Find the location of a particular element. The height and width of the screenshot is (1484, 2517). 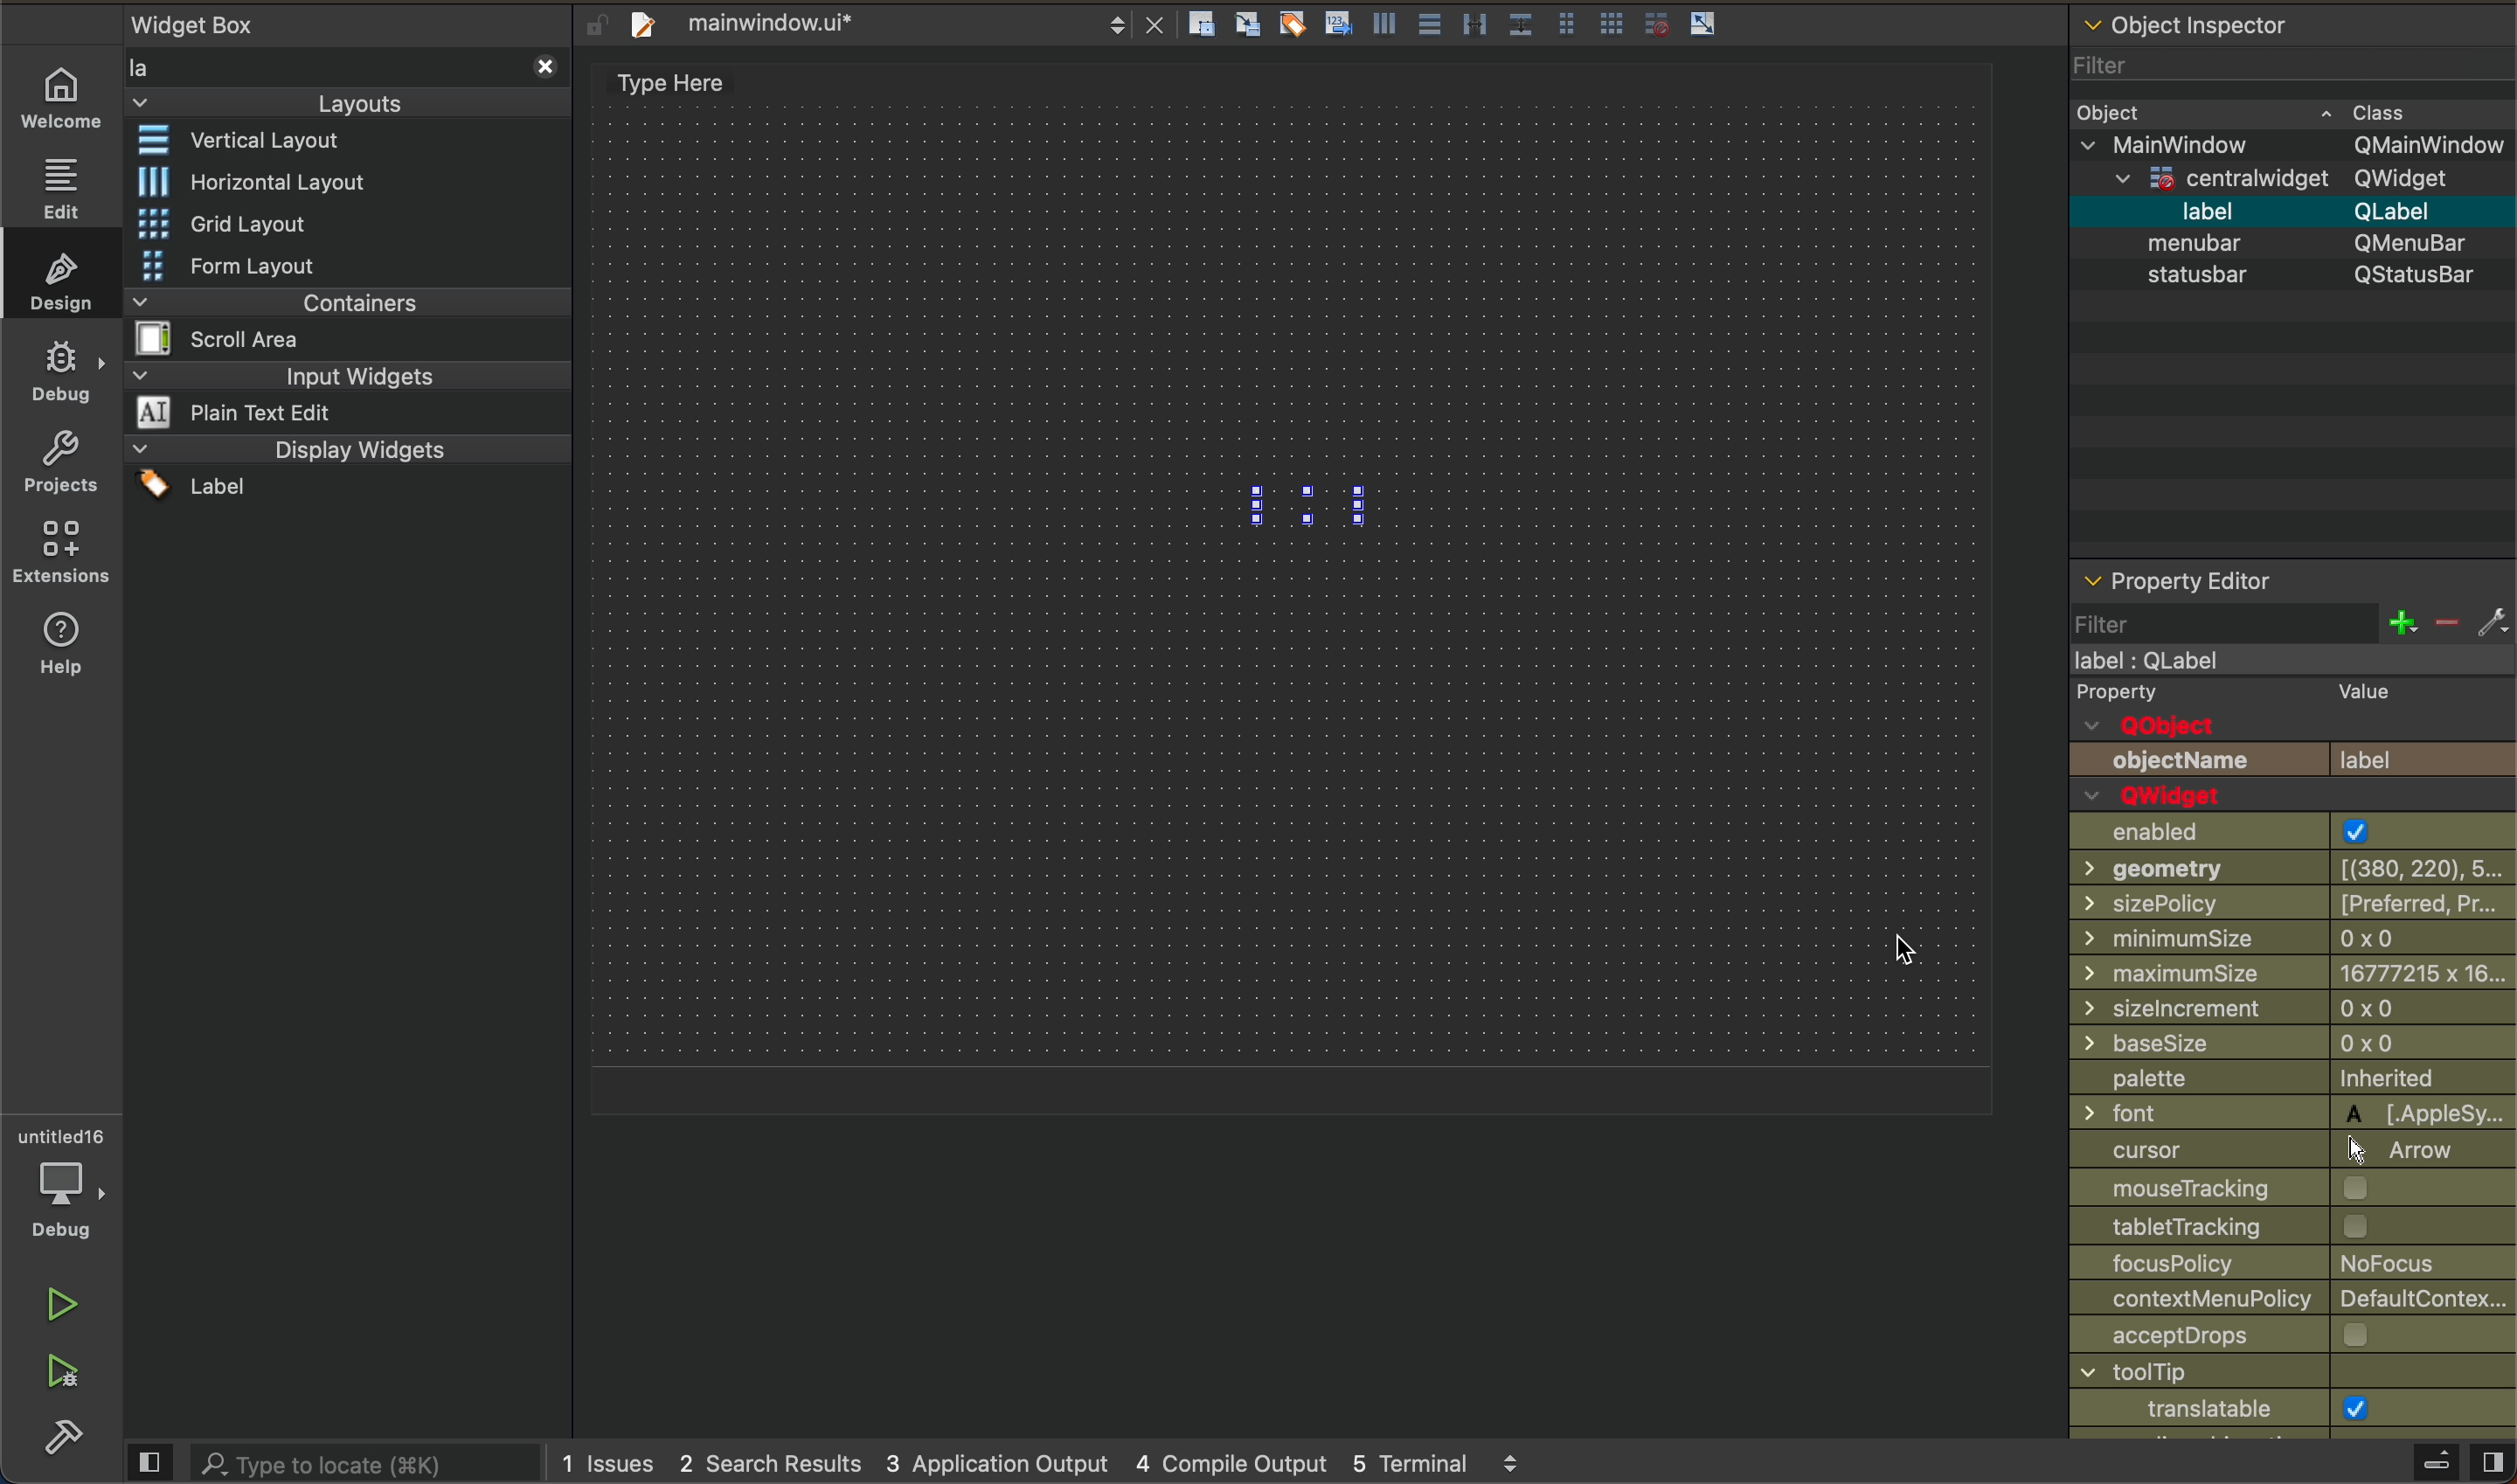

layout actions is located at coordinates (1445, 25).